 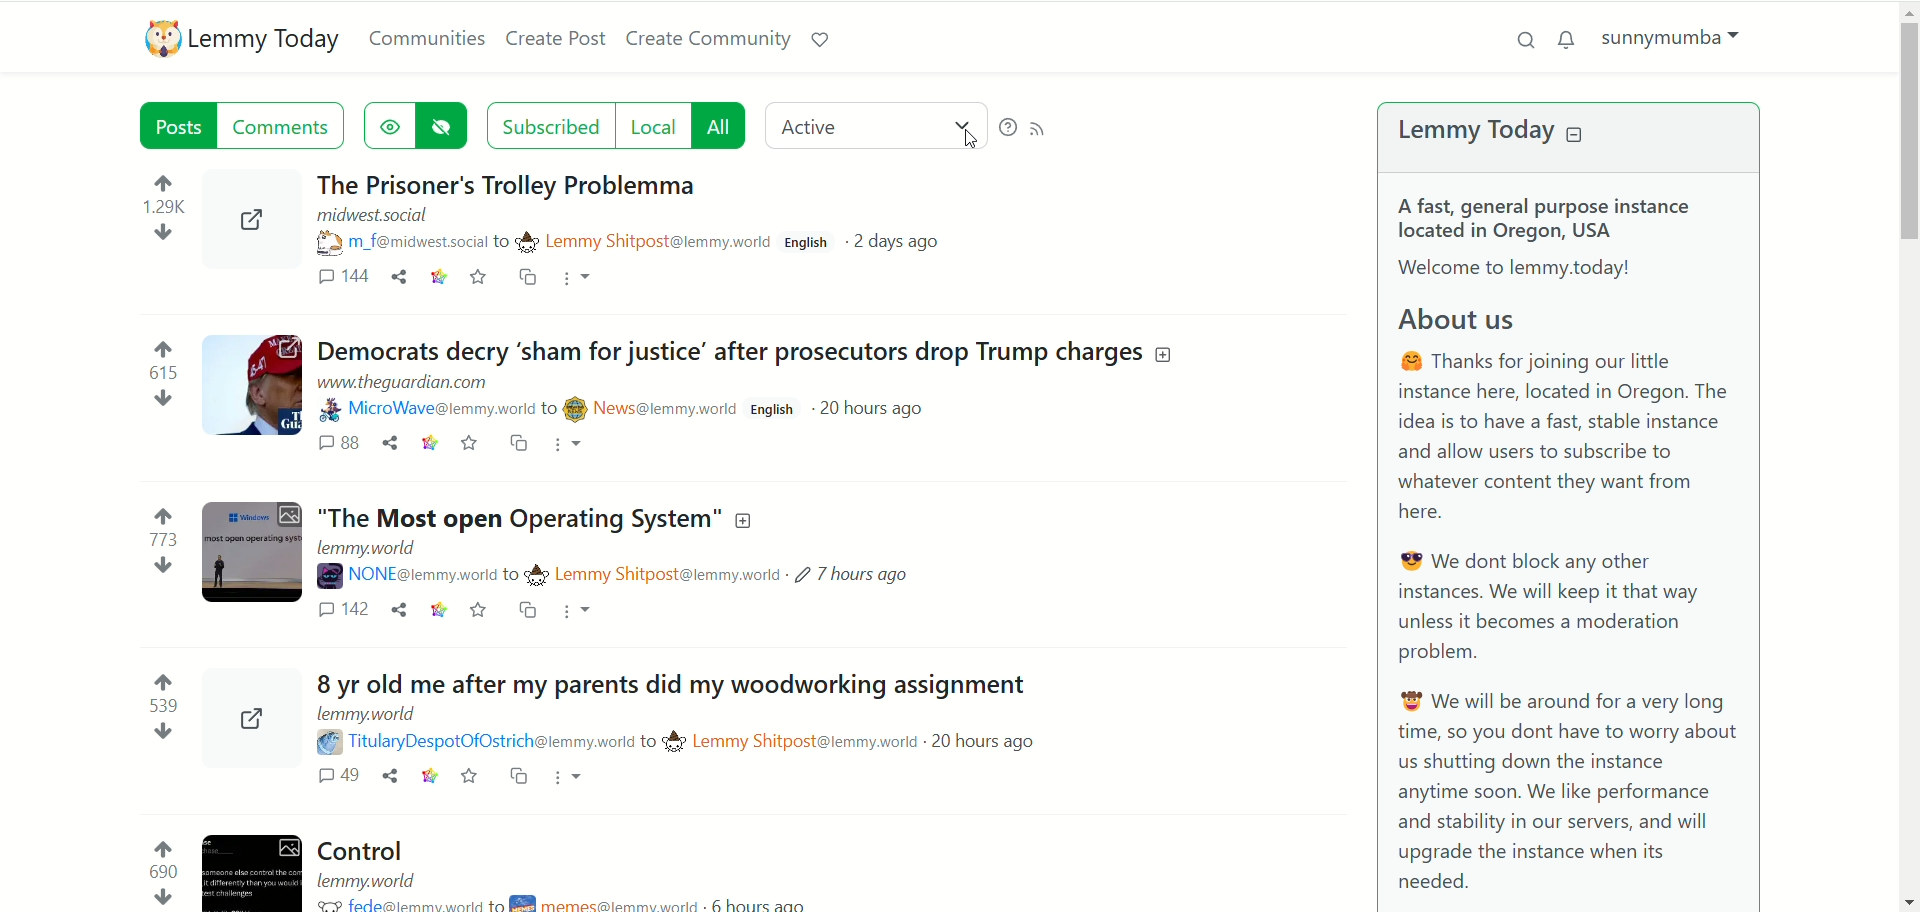 What do you see at coordinates (568, 180) in the screenshot?
I see `The Prisoner's Trolley Problemma` at bounding box center [568, 180].